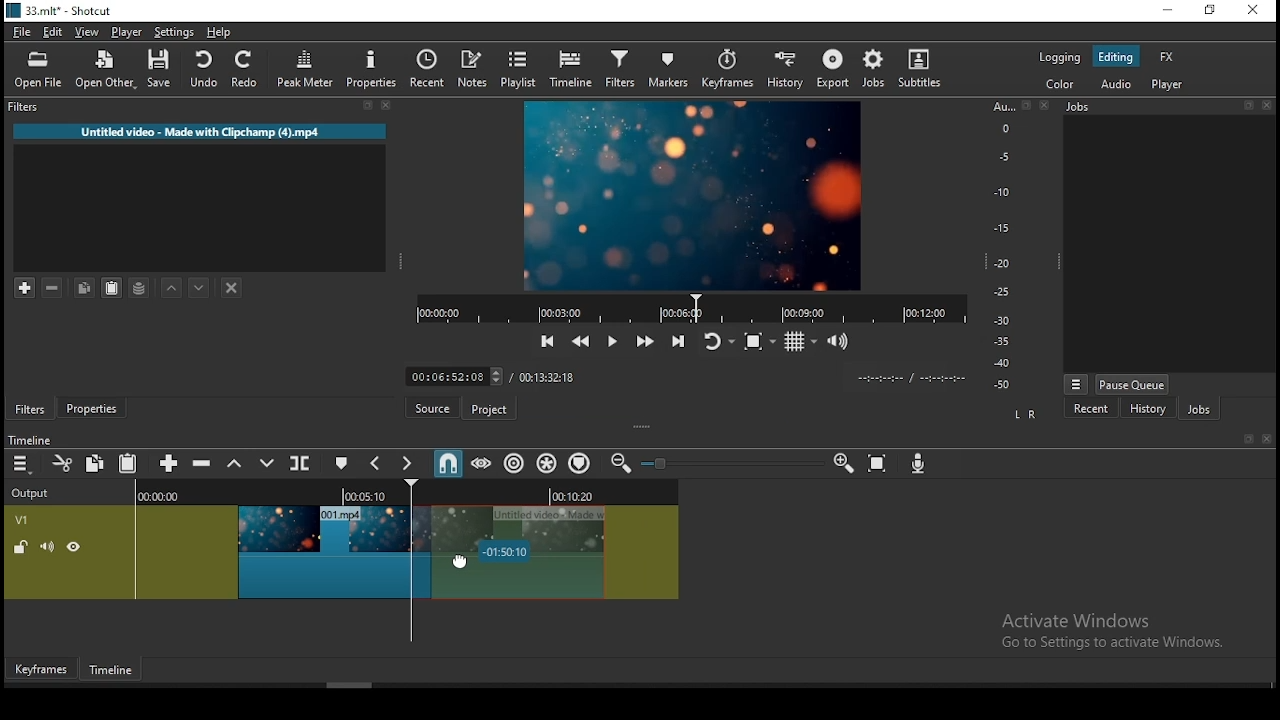 Image resolution: width=1280 pixels, height=720 pixels. Describe the element at coordinates (735, 466) in the screenshot. I see `zoom in or zoom out slider` at that location.